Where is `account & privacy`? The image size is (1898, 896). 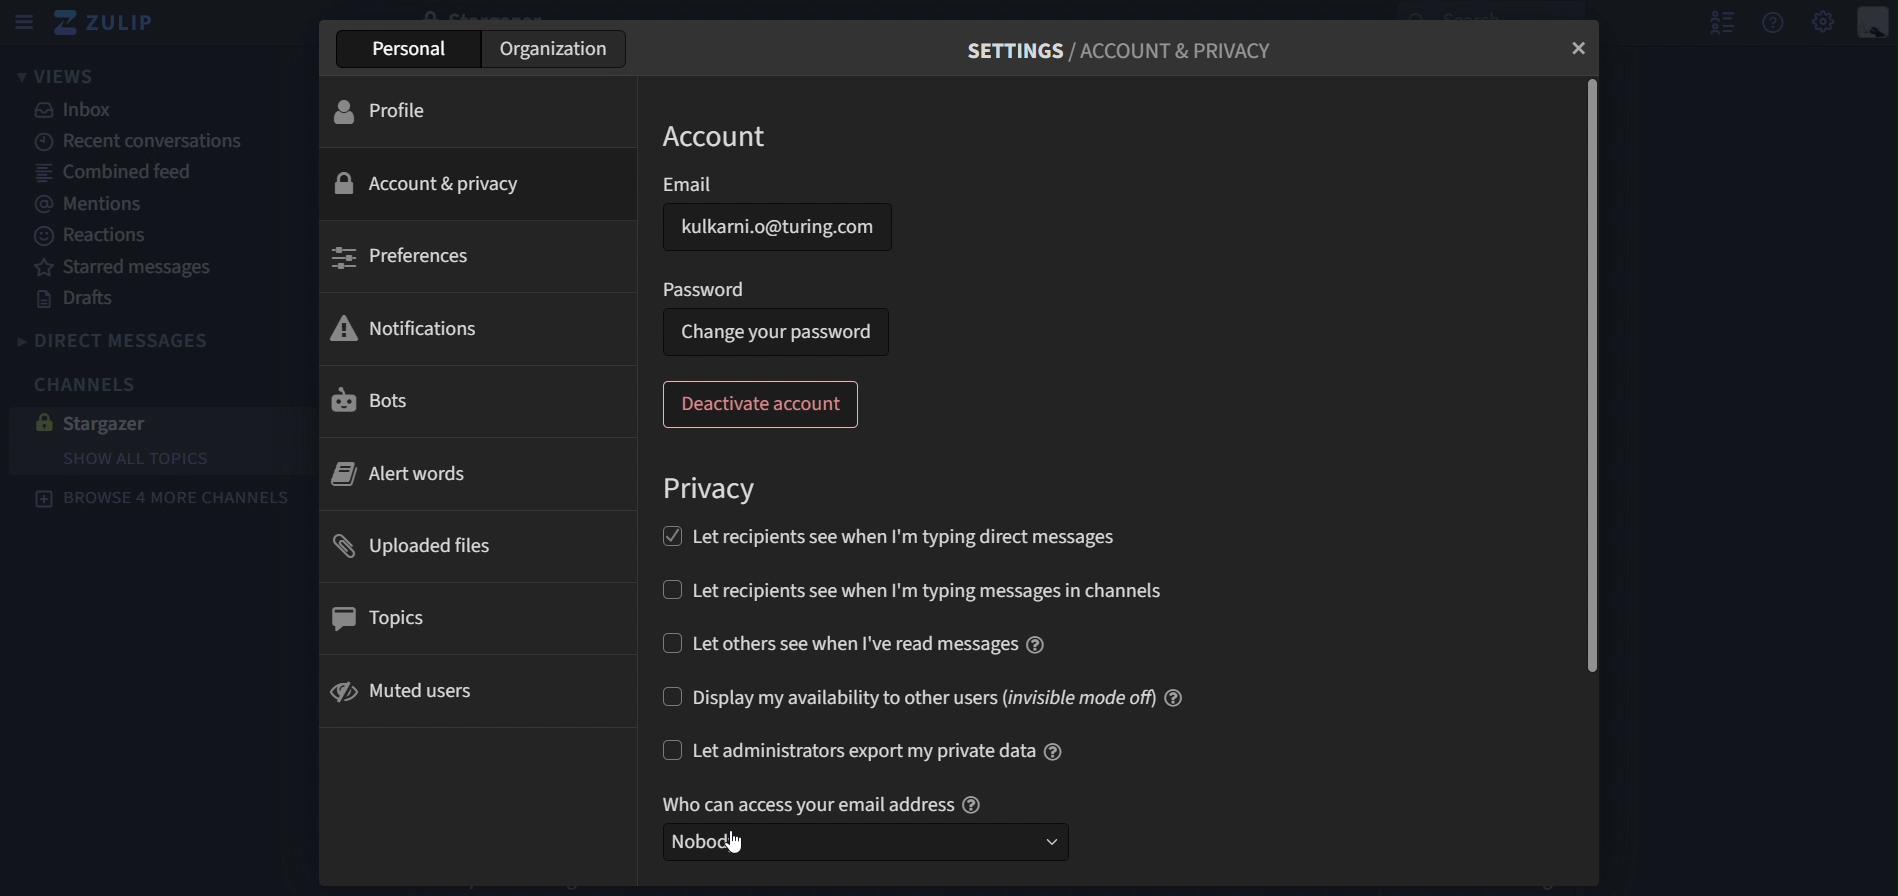 account & privacy is located at coordinates (435, 180).